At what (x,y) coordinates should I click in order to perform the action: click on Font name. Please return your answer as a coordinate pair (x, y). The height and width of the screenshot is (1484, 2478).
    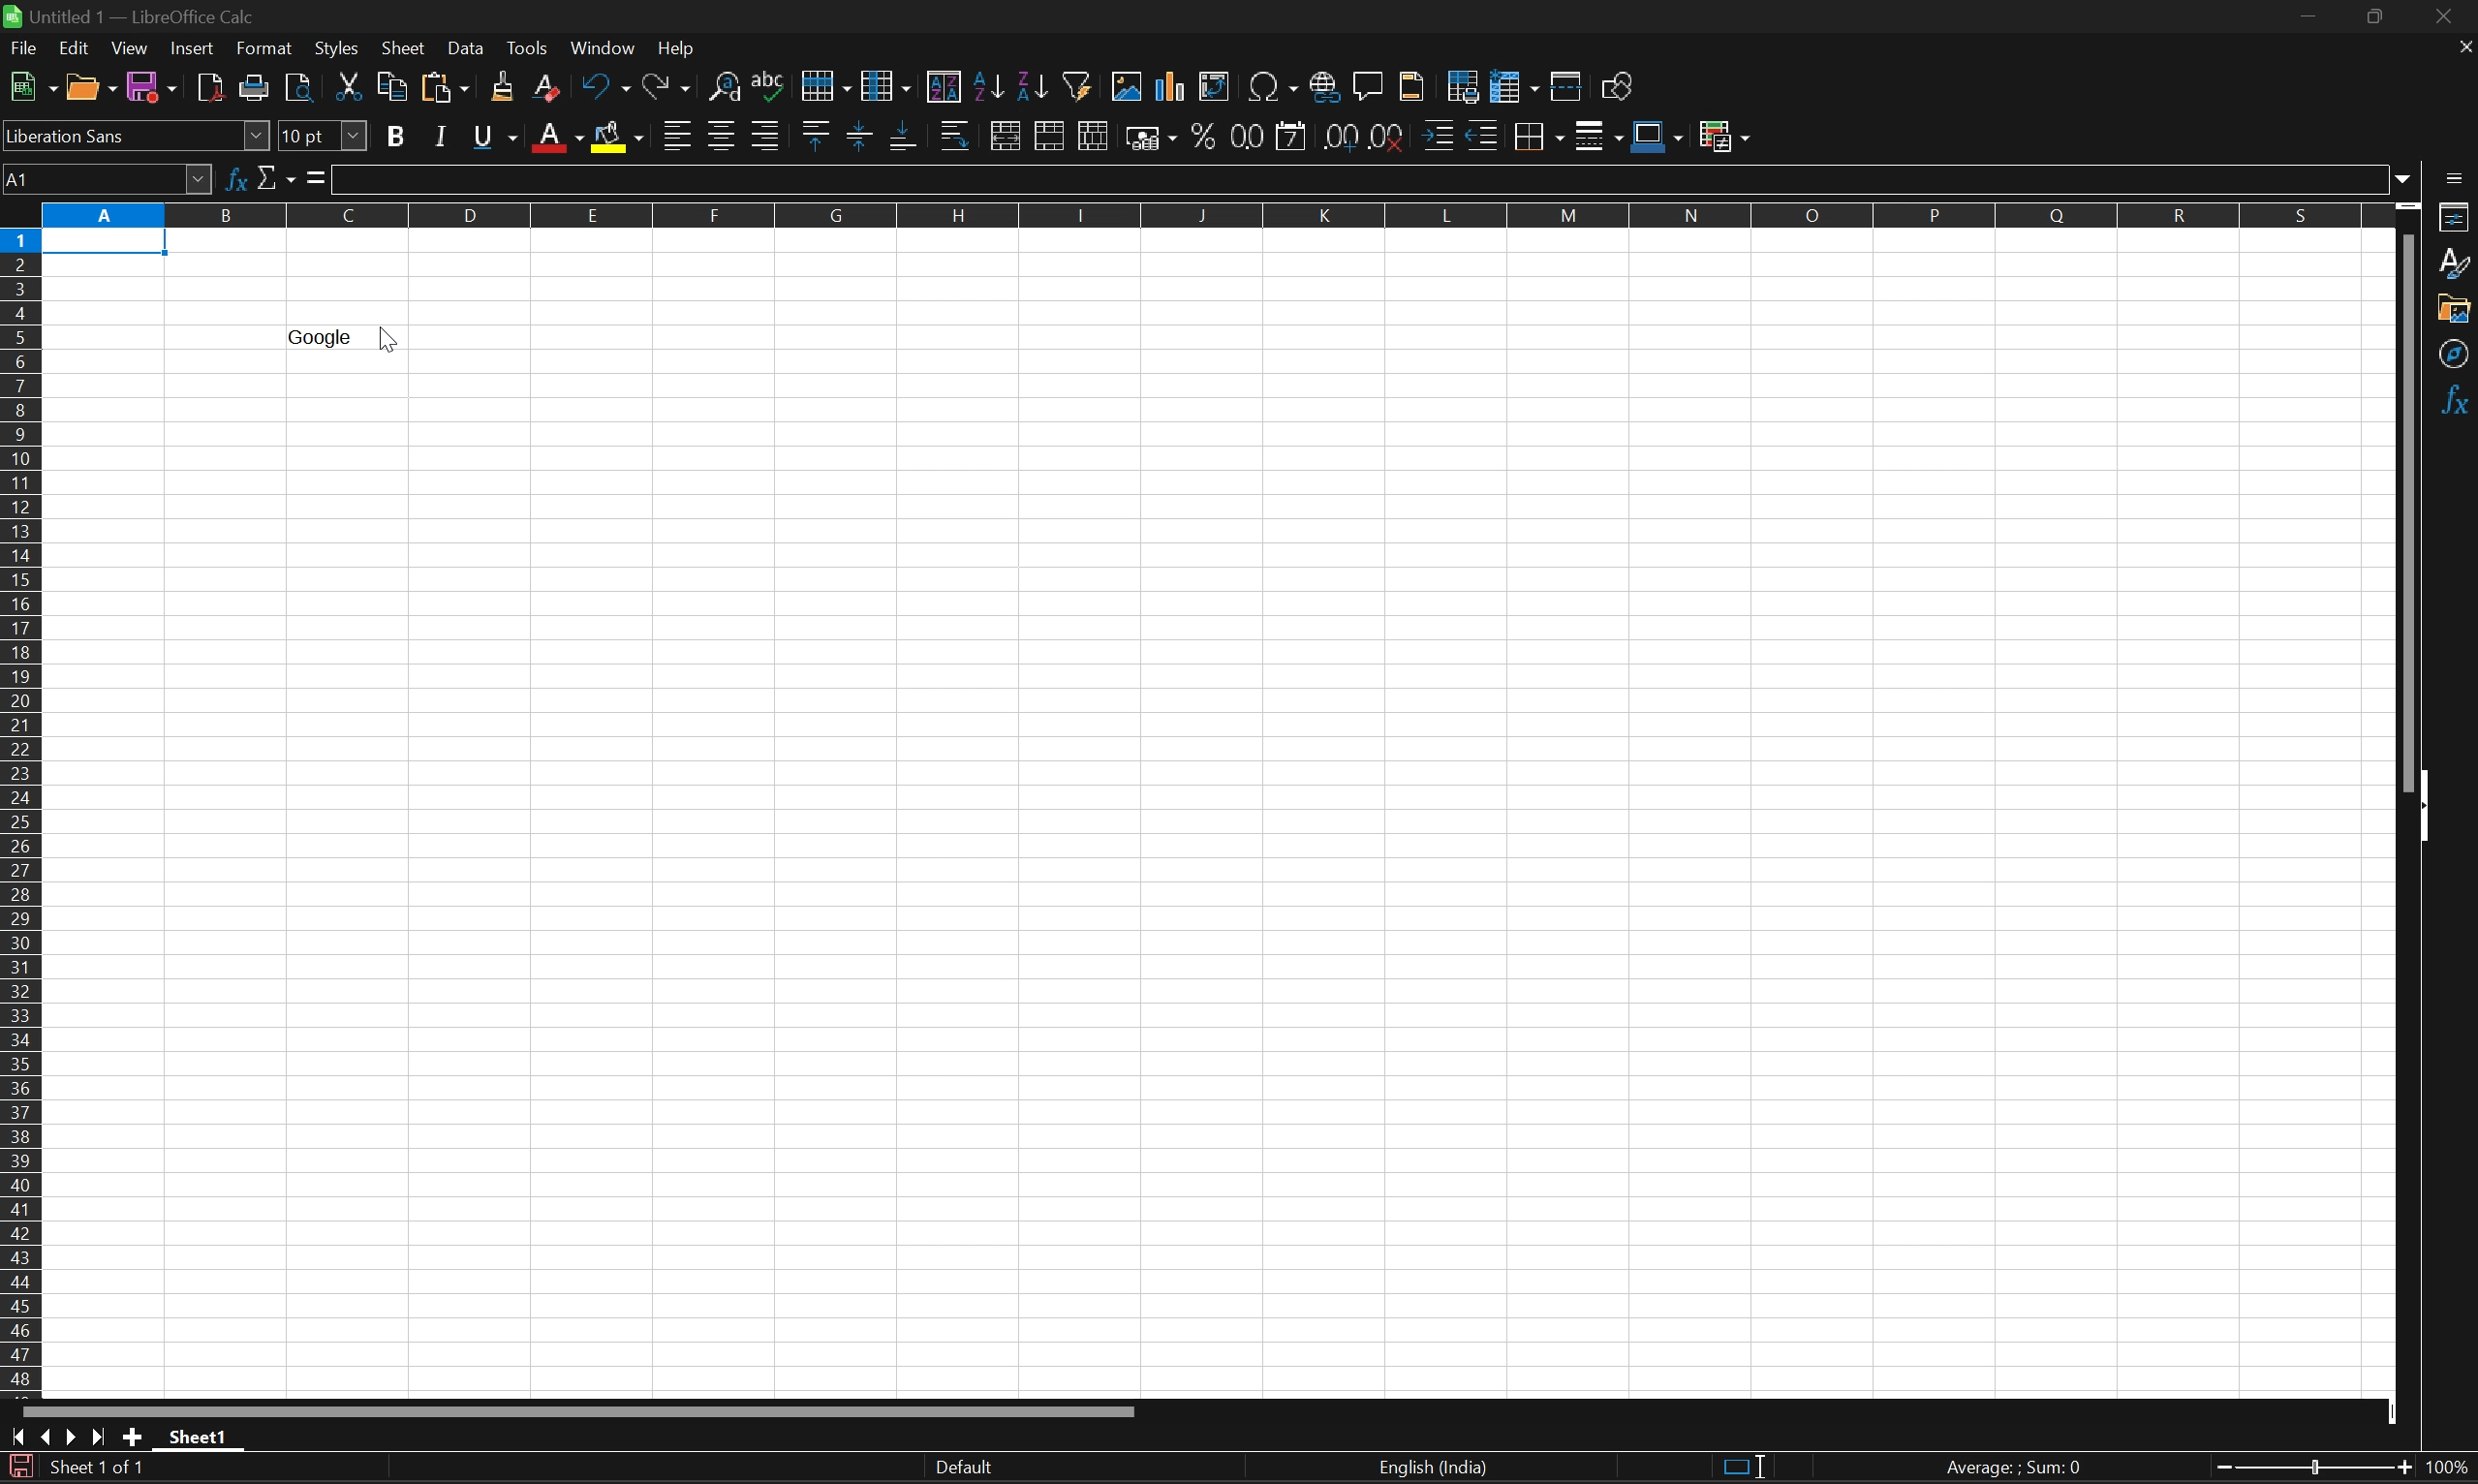
    Looking at the image, I should click on (136, 139).